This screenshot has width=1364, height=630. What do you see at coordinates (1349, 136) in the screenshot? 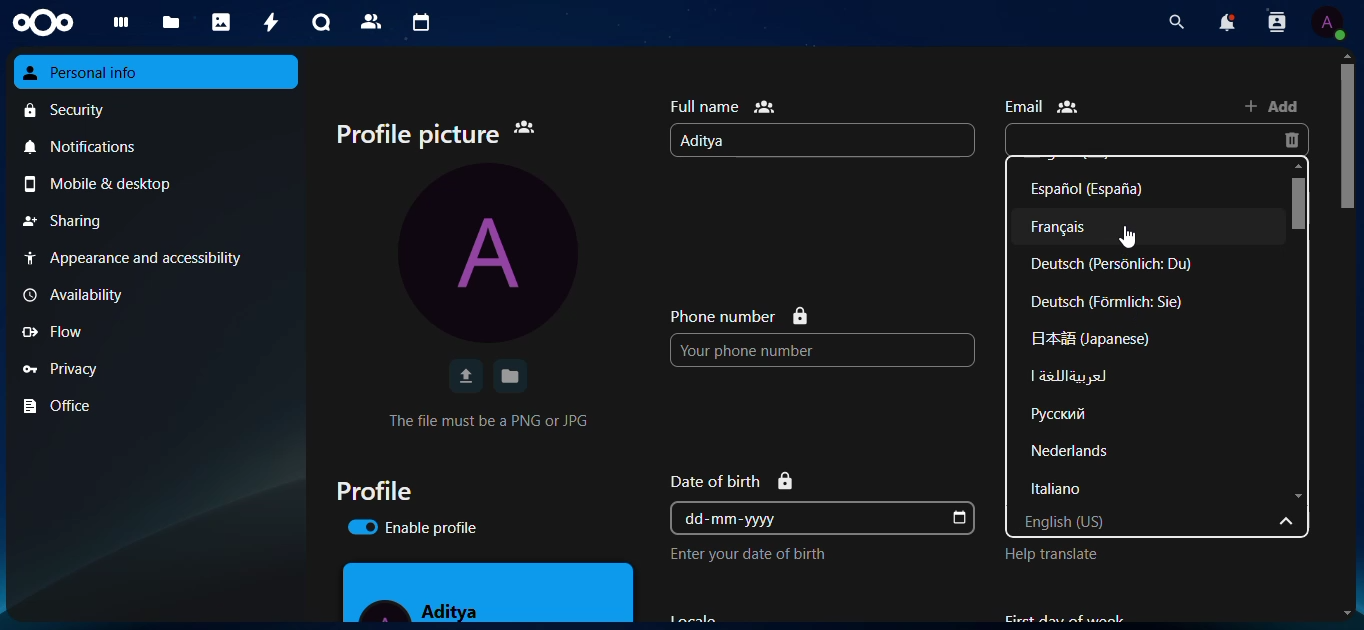
I see `scroll bar` at bounding box center [1349, 136].